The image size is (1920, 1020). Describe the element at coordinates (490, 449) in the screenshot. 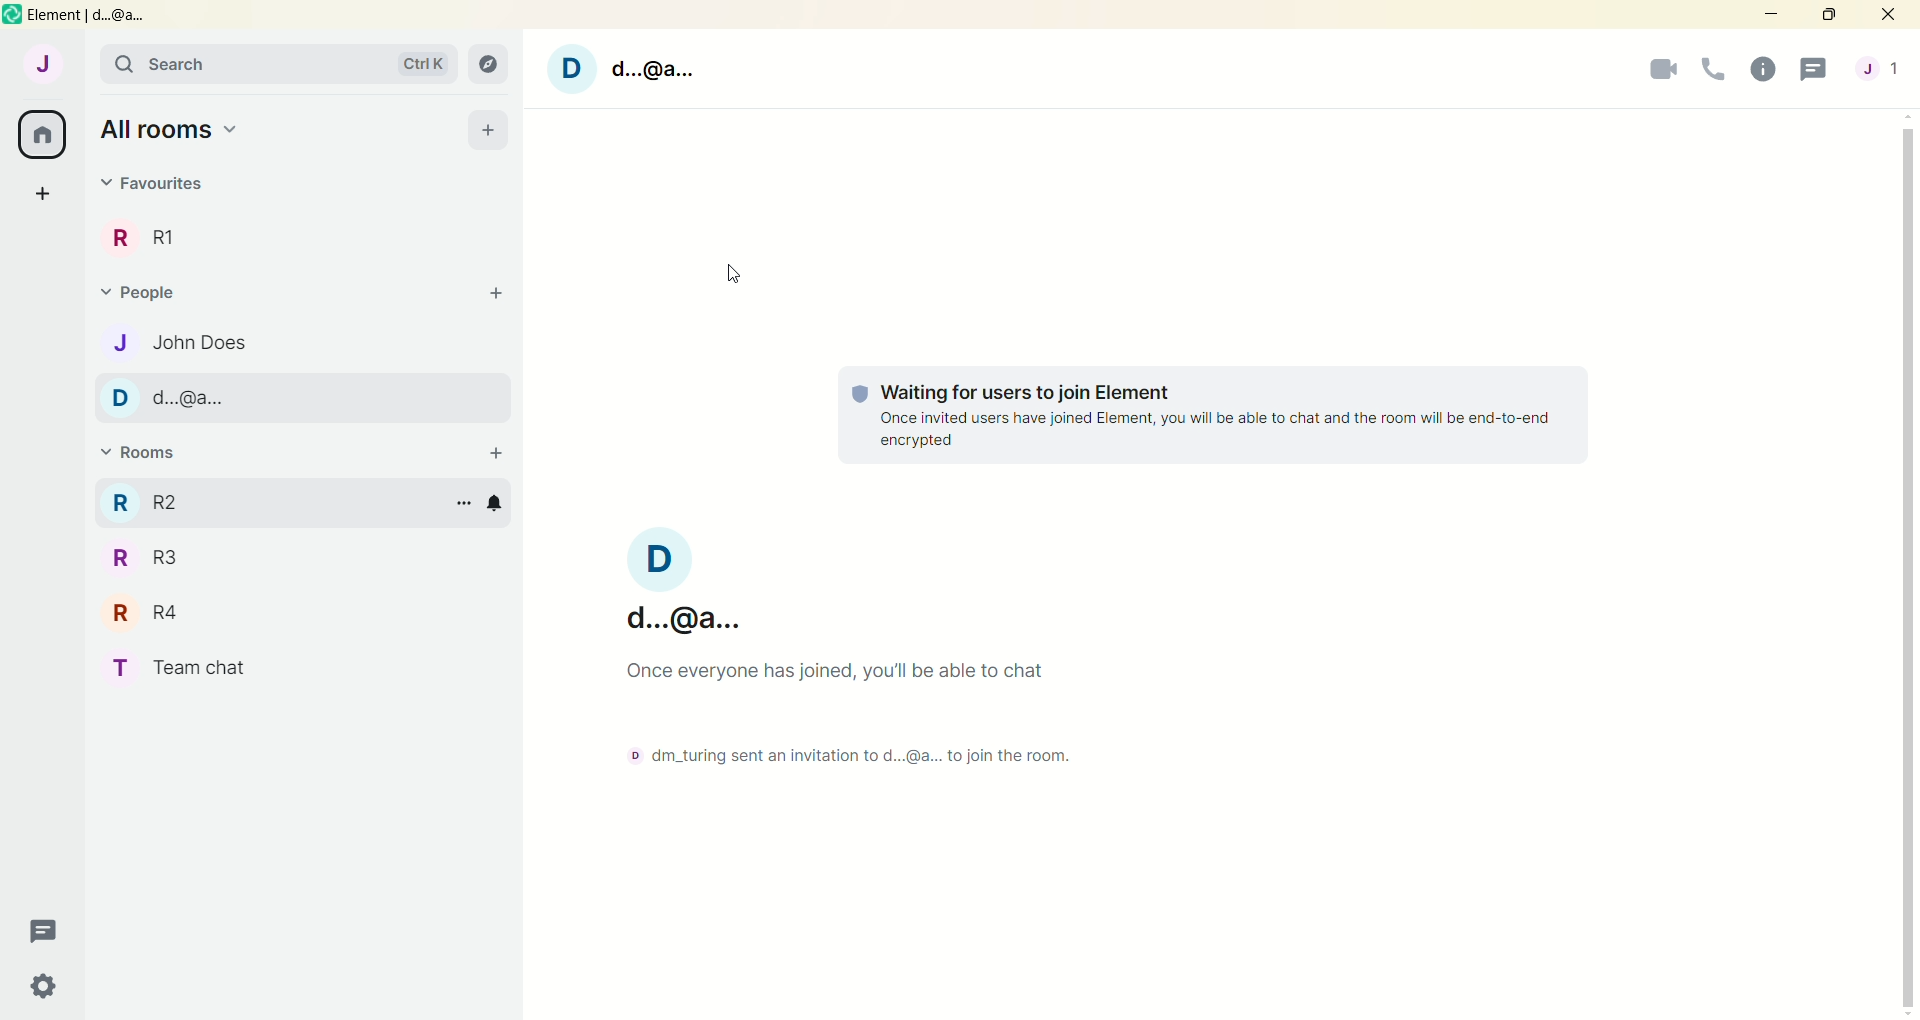

I see `Add Rooms` at that location.